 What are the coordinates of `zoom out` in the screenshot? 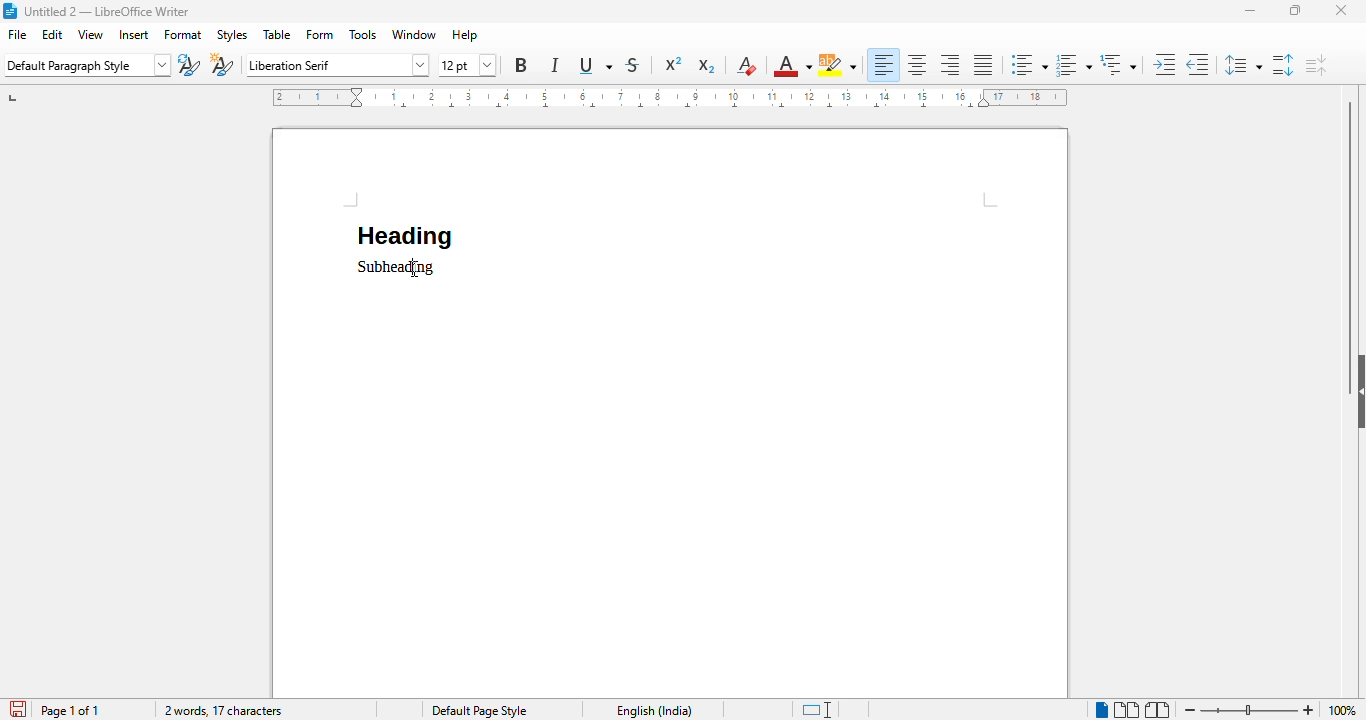 It's located at (1190, 709).